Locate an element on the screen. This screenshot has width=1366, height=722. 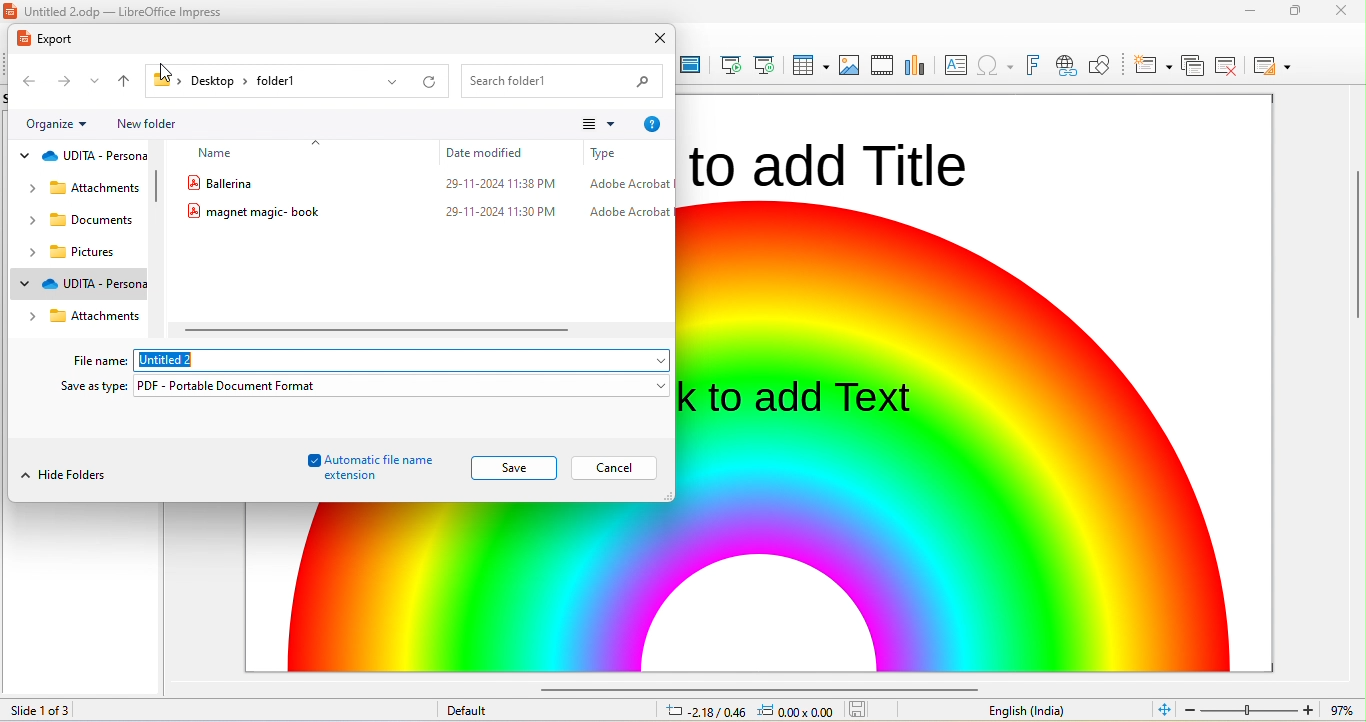
close is located at coordinates (1346, 11).